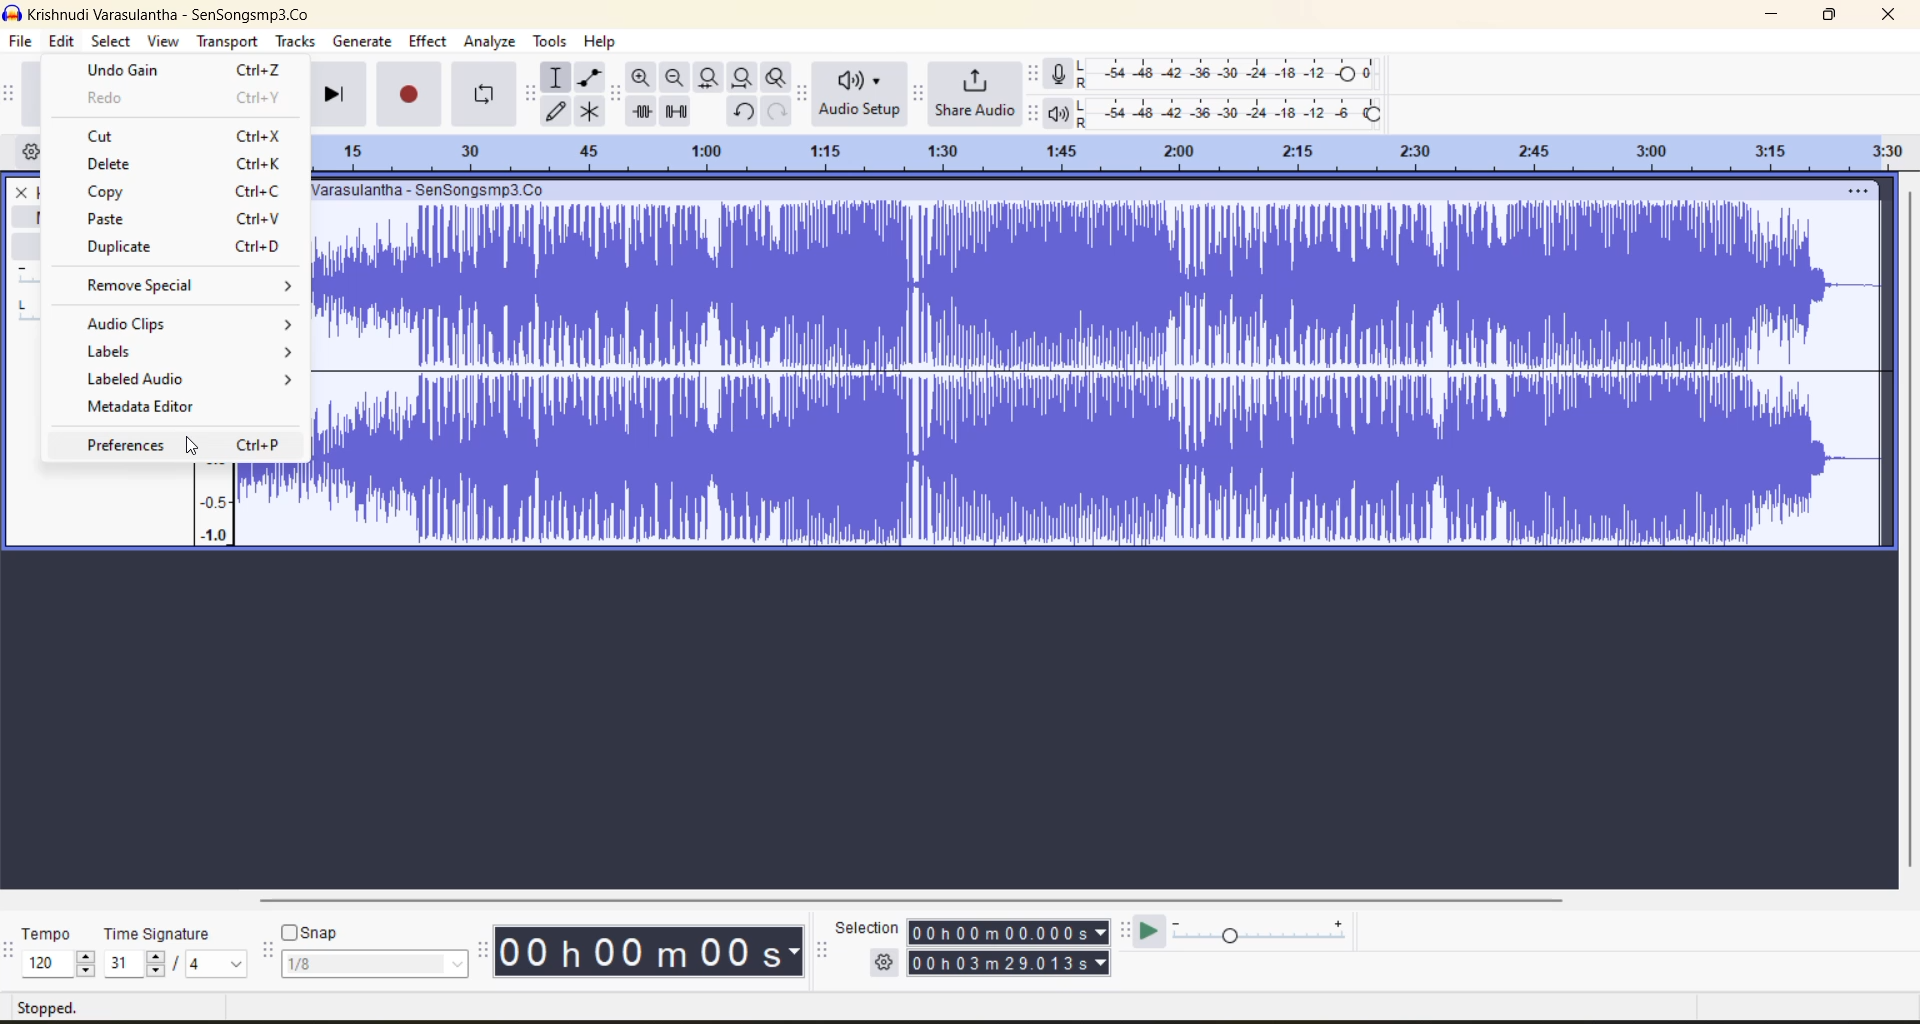 The height and width of the screenshot is (1024, 1920). What do you see at coordinates (214, 504) in the screenshot?
I see `Scale to measure audio` at bounding box center [214, 504].